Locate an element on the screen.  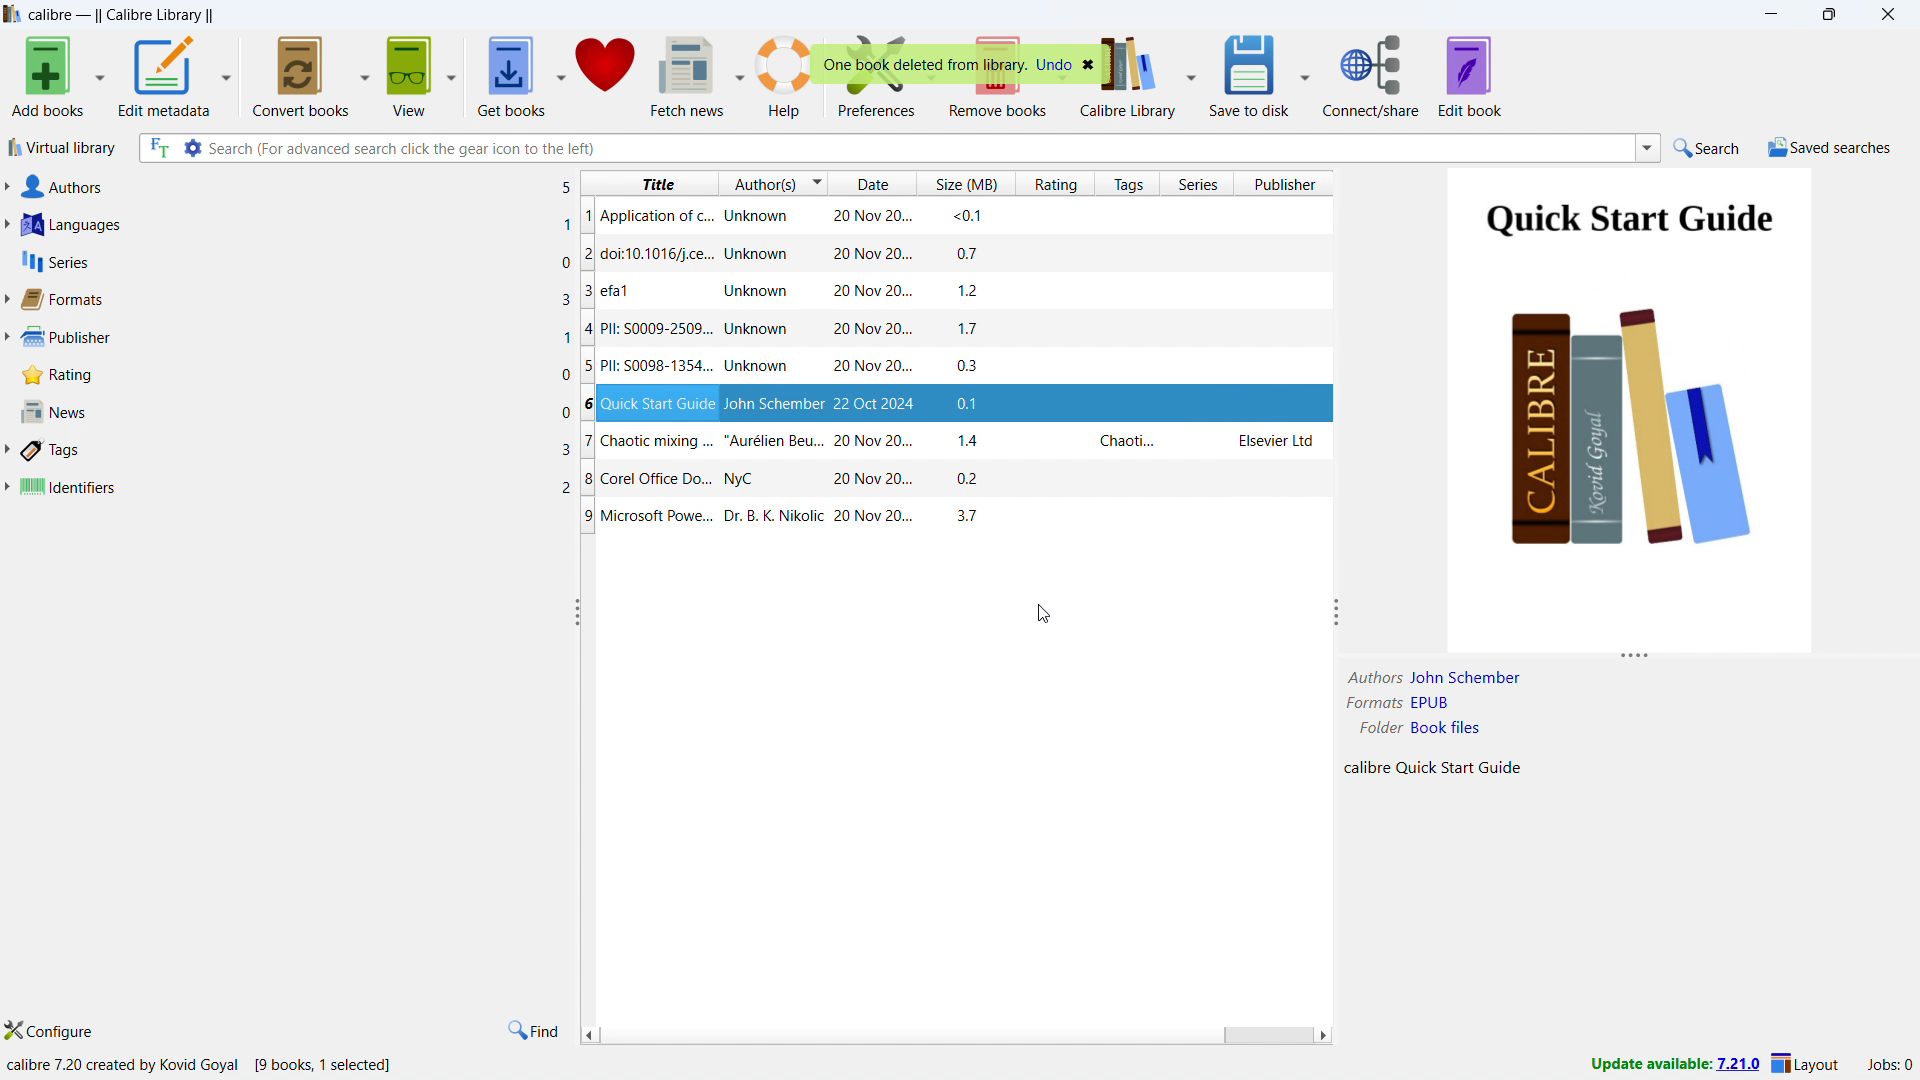
Calibre Quick Start Guide is located at coordinates (1433, 769).